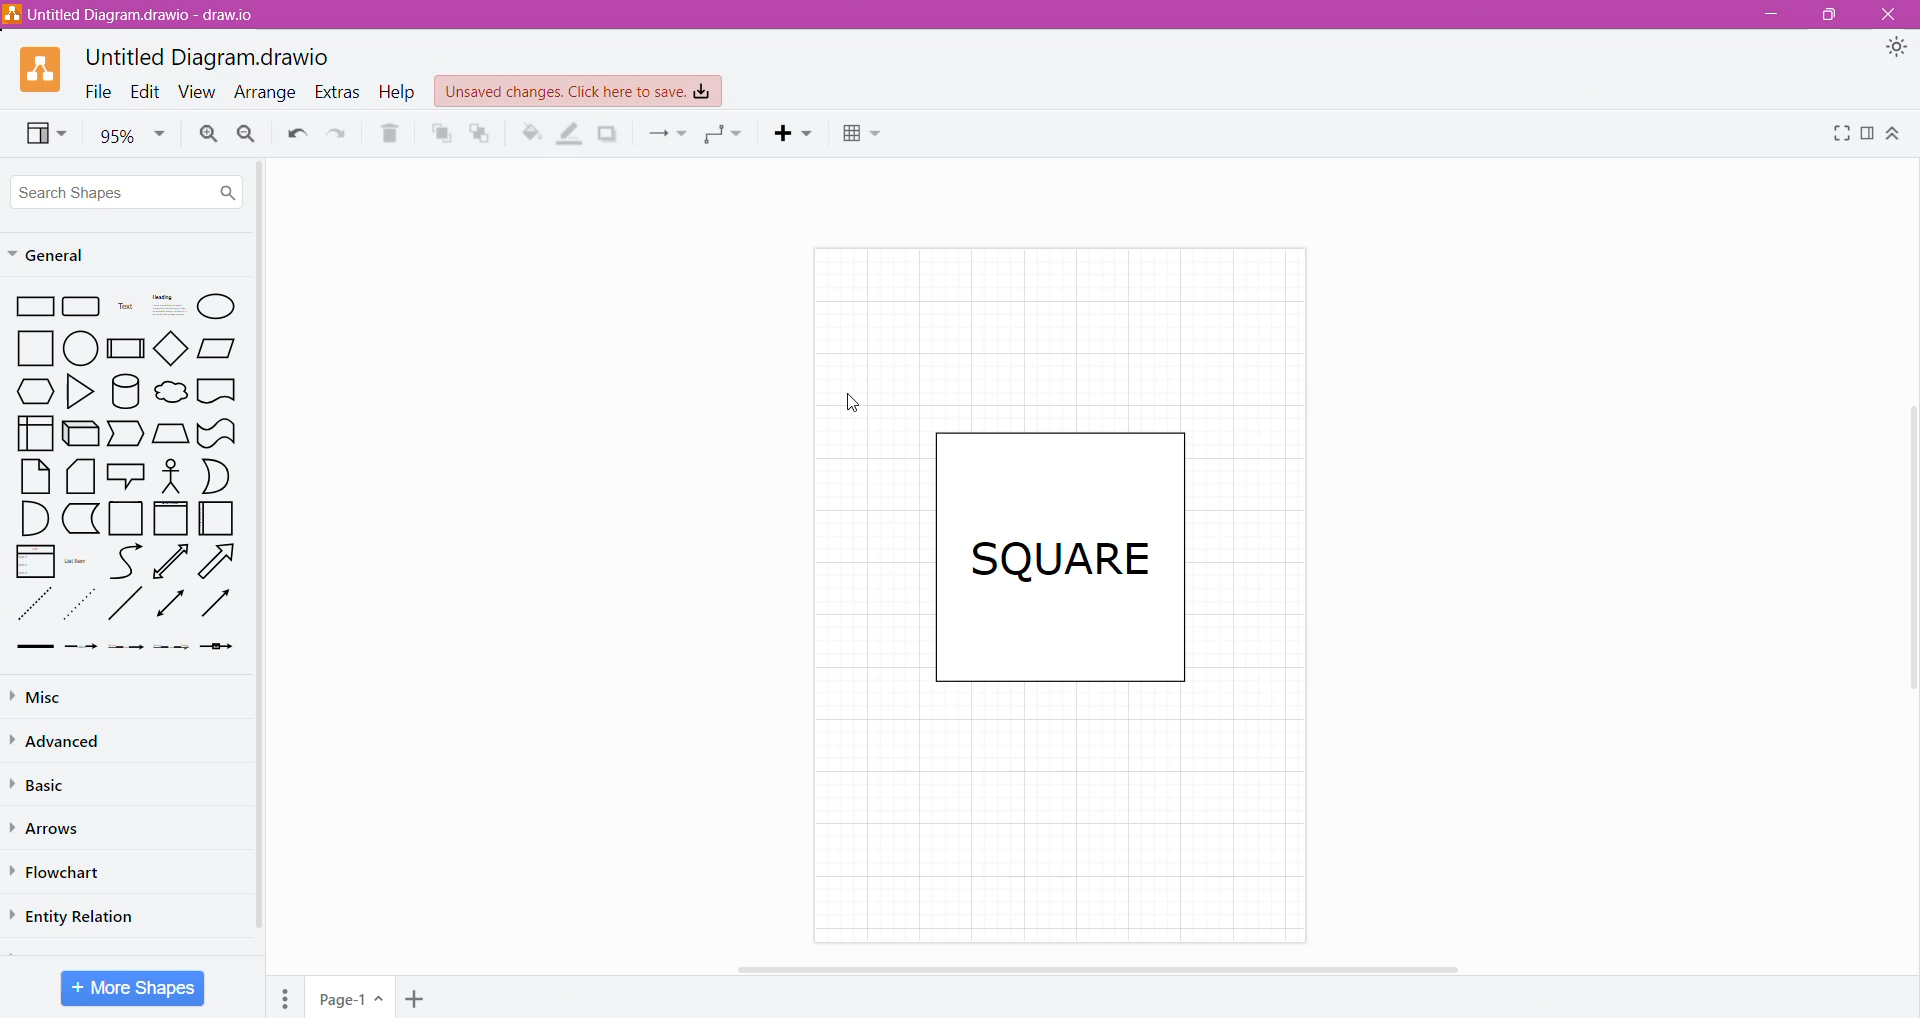 The height and width of the screenshot is (1018, 1920). Describe the element at coordinates (125, 606) in the screenshot. I see `diagonal line` at that location.